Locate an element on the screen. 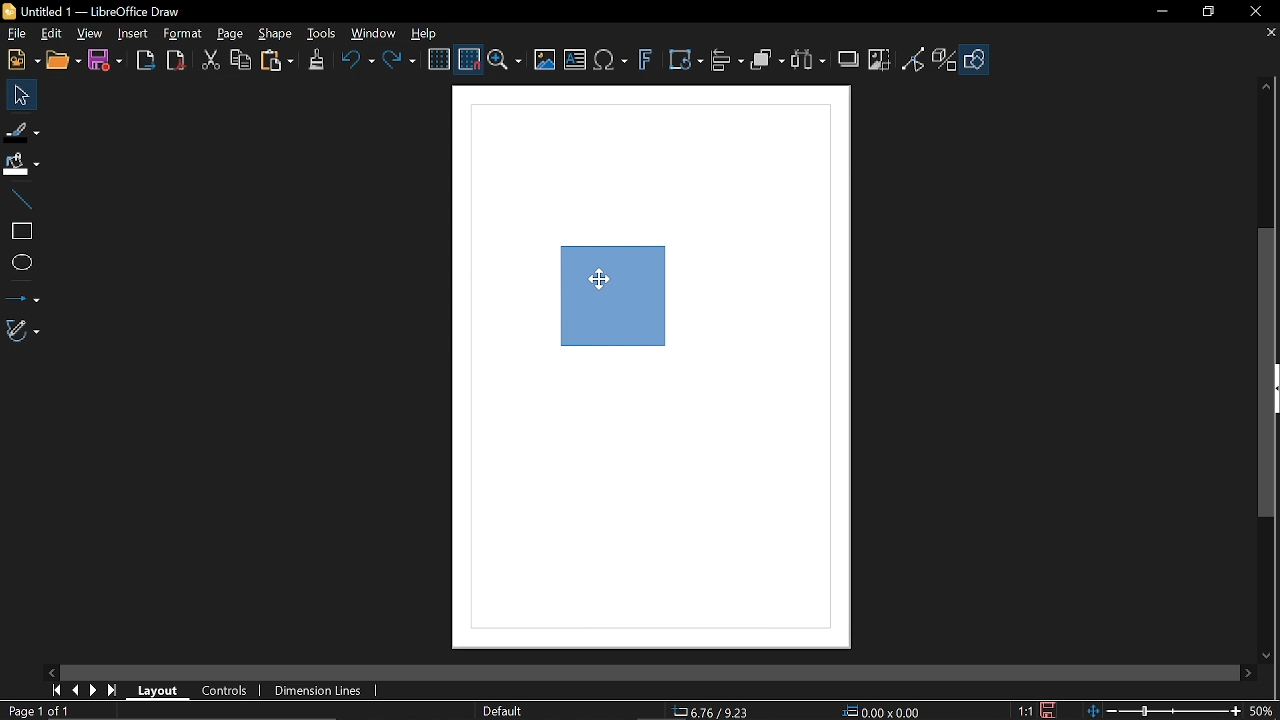 The width and height of the screenshot is (1280, 720). Close tab is located at coordinates (1272, 33).